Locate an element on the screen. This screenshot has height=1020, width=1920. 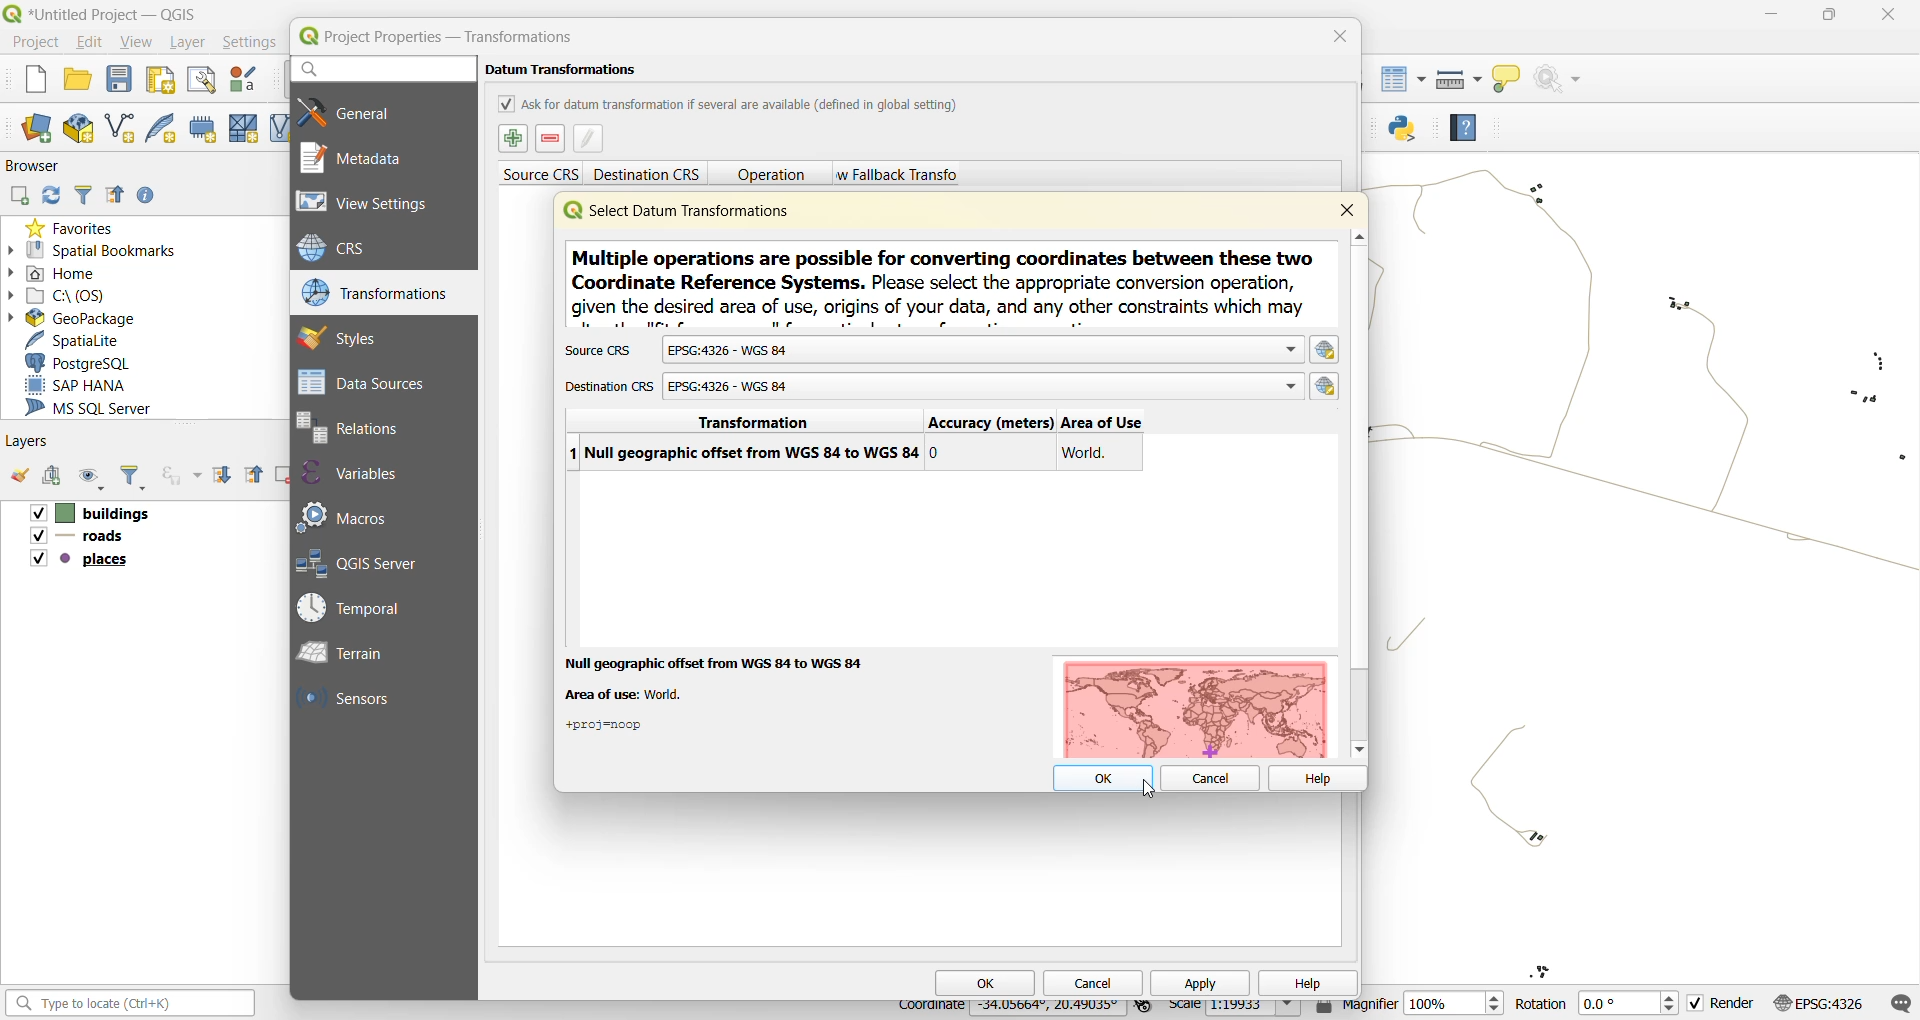
manage map is located at coordinates (91, 478).